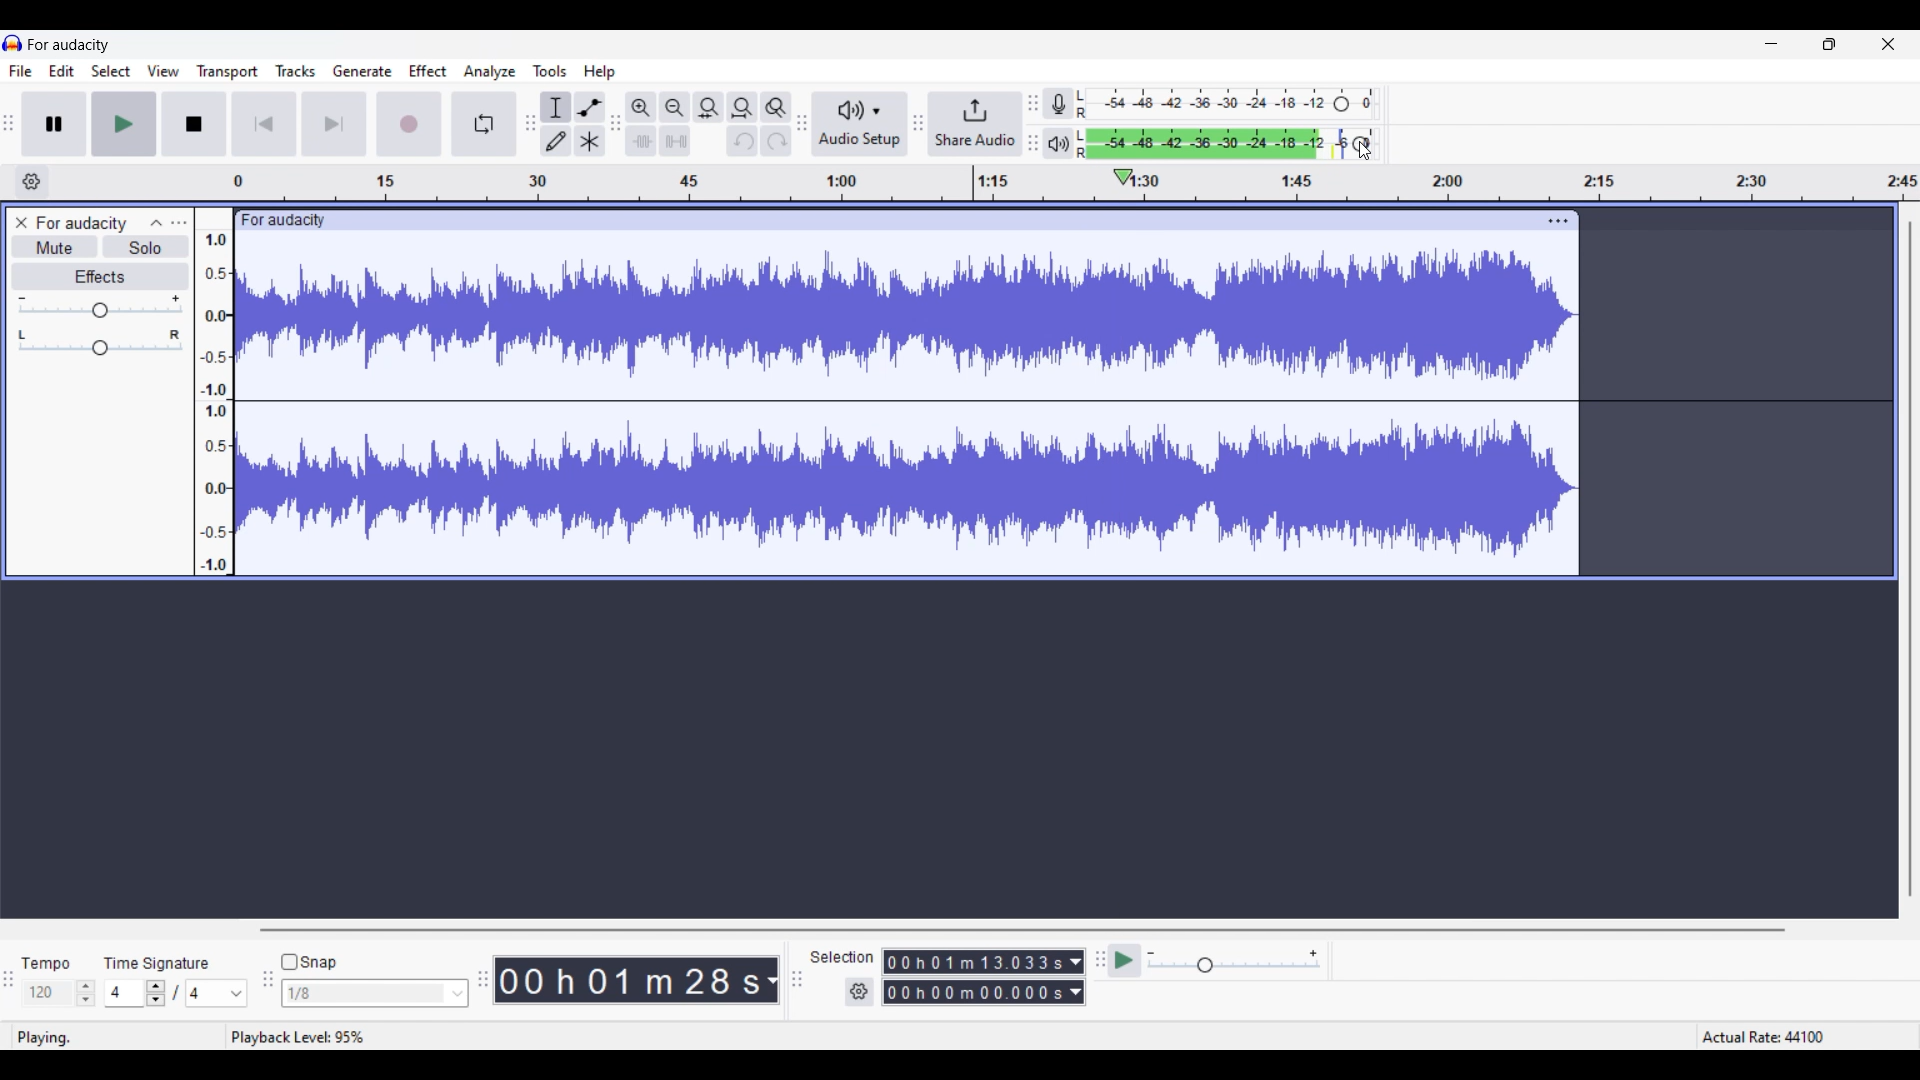  What do you see at coordinates (123, 124) in the screenshot?
I see `Play/Play once` at bounding box center [123, 124].